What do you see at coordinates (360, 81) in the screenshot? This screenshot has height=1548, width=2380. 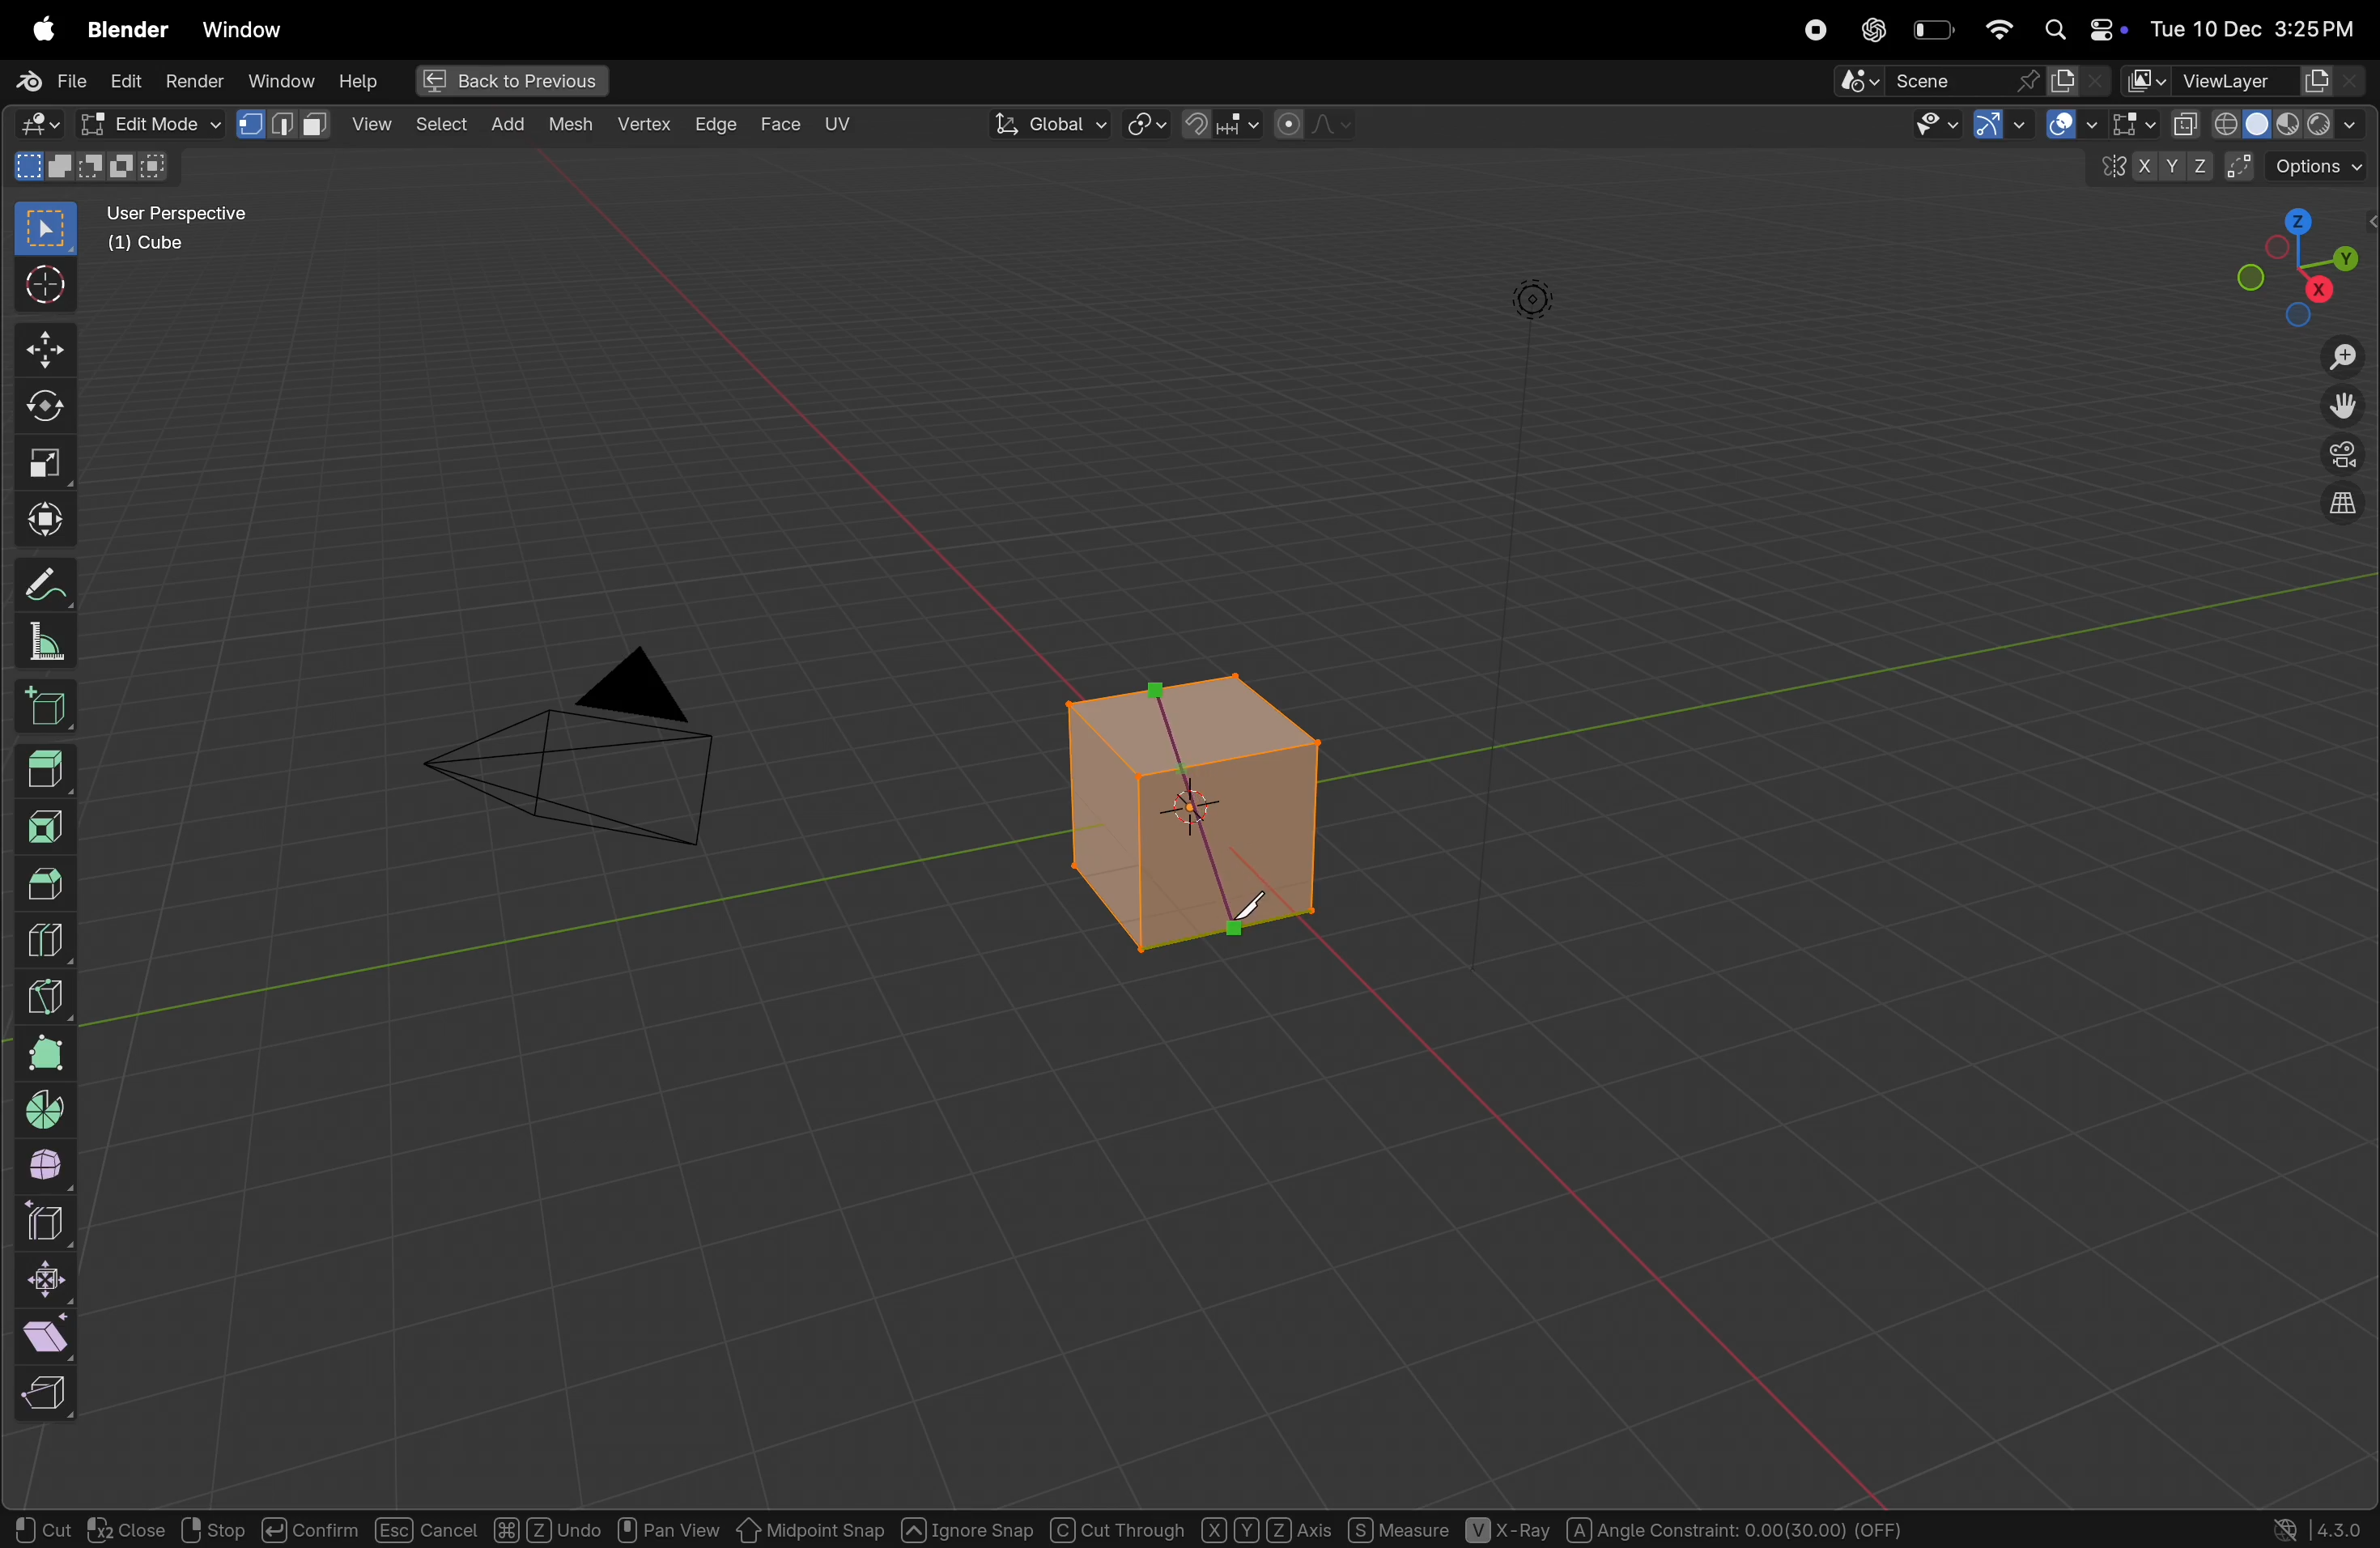 I see `Help` at bounding box center [360, 81].